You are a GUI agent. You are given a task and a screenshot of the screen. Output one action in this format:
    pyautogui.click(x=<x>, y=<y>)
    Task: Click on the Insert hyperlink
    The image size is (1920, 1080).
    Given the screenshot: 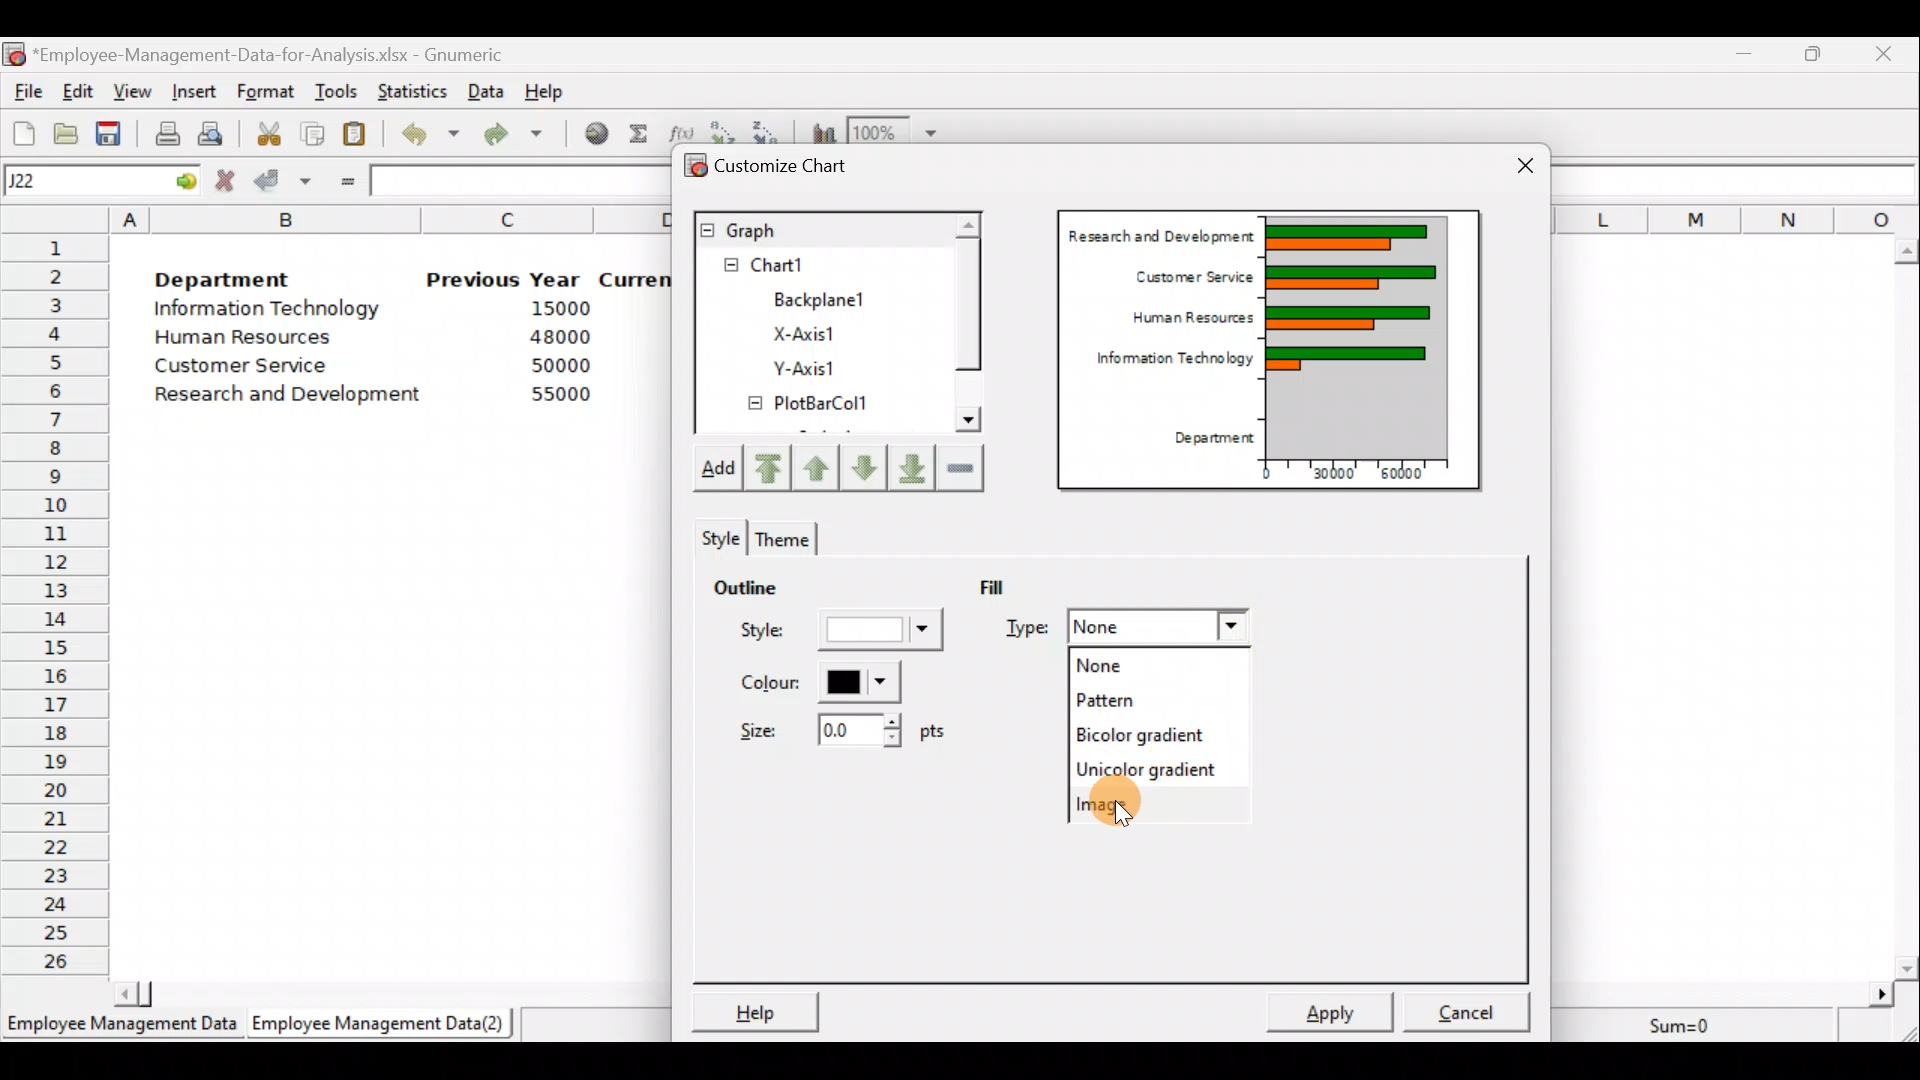 What is the action you would take?
    pyautogui.click(x=594, y=137)
    